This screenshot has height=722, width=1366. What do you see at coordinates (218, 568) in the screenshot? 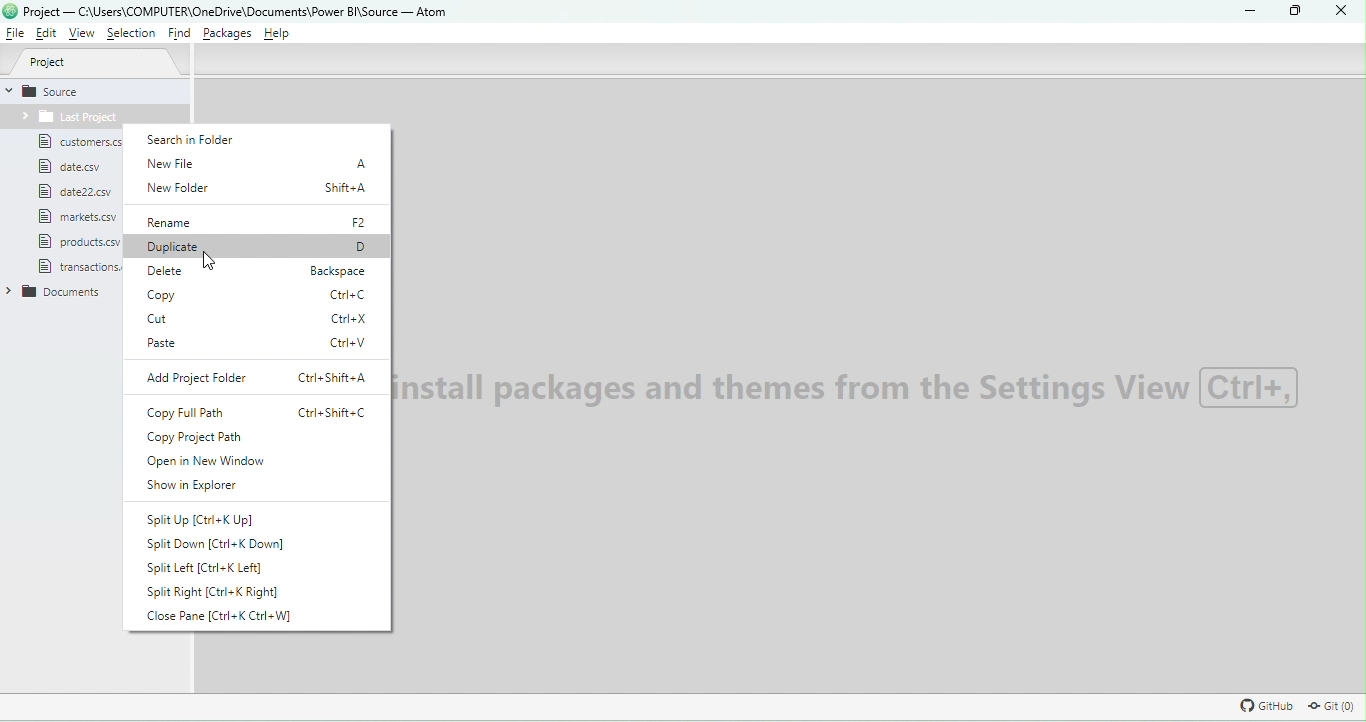
I see `Split left` at bounding box center [218, 568].